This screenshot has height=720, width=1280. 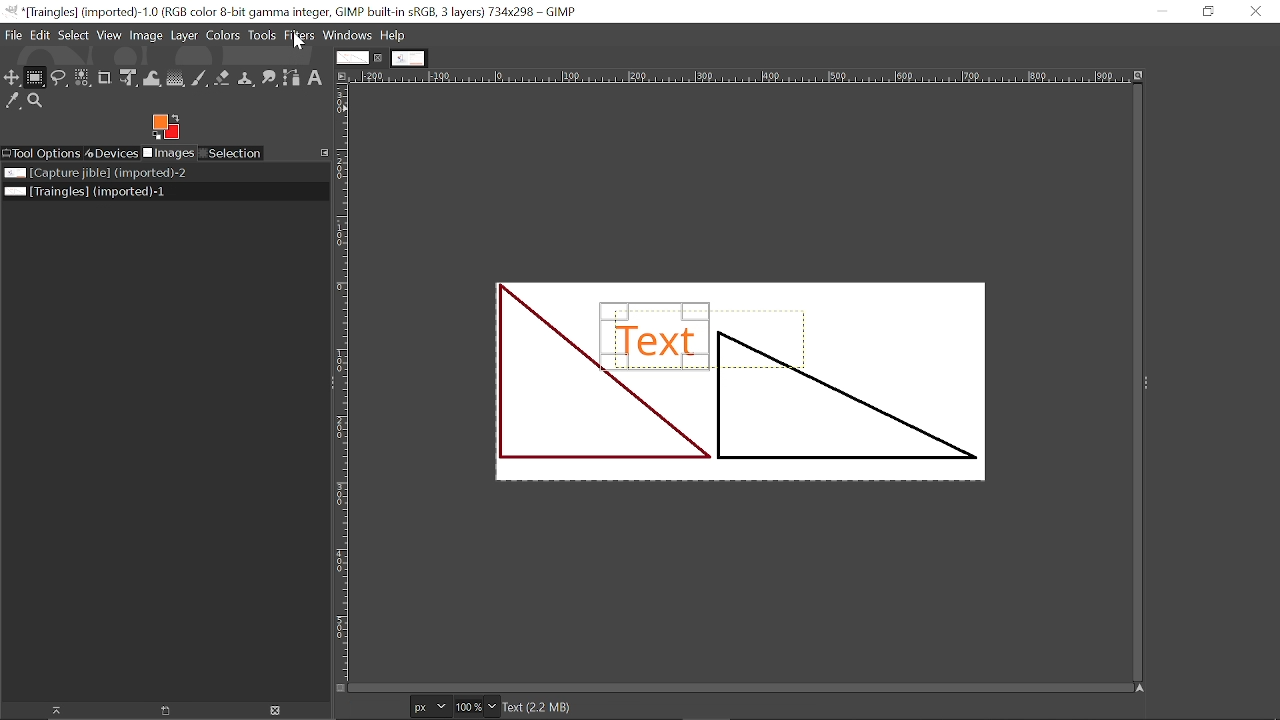 I want to click on Select by color, so click(x=83, y=79).